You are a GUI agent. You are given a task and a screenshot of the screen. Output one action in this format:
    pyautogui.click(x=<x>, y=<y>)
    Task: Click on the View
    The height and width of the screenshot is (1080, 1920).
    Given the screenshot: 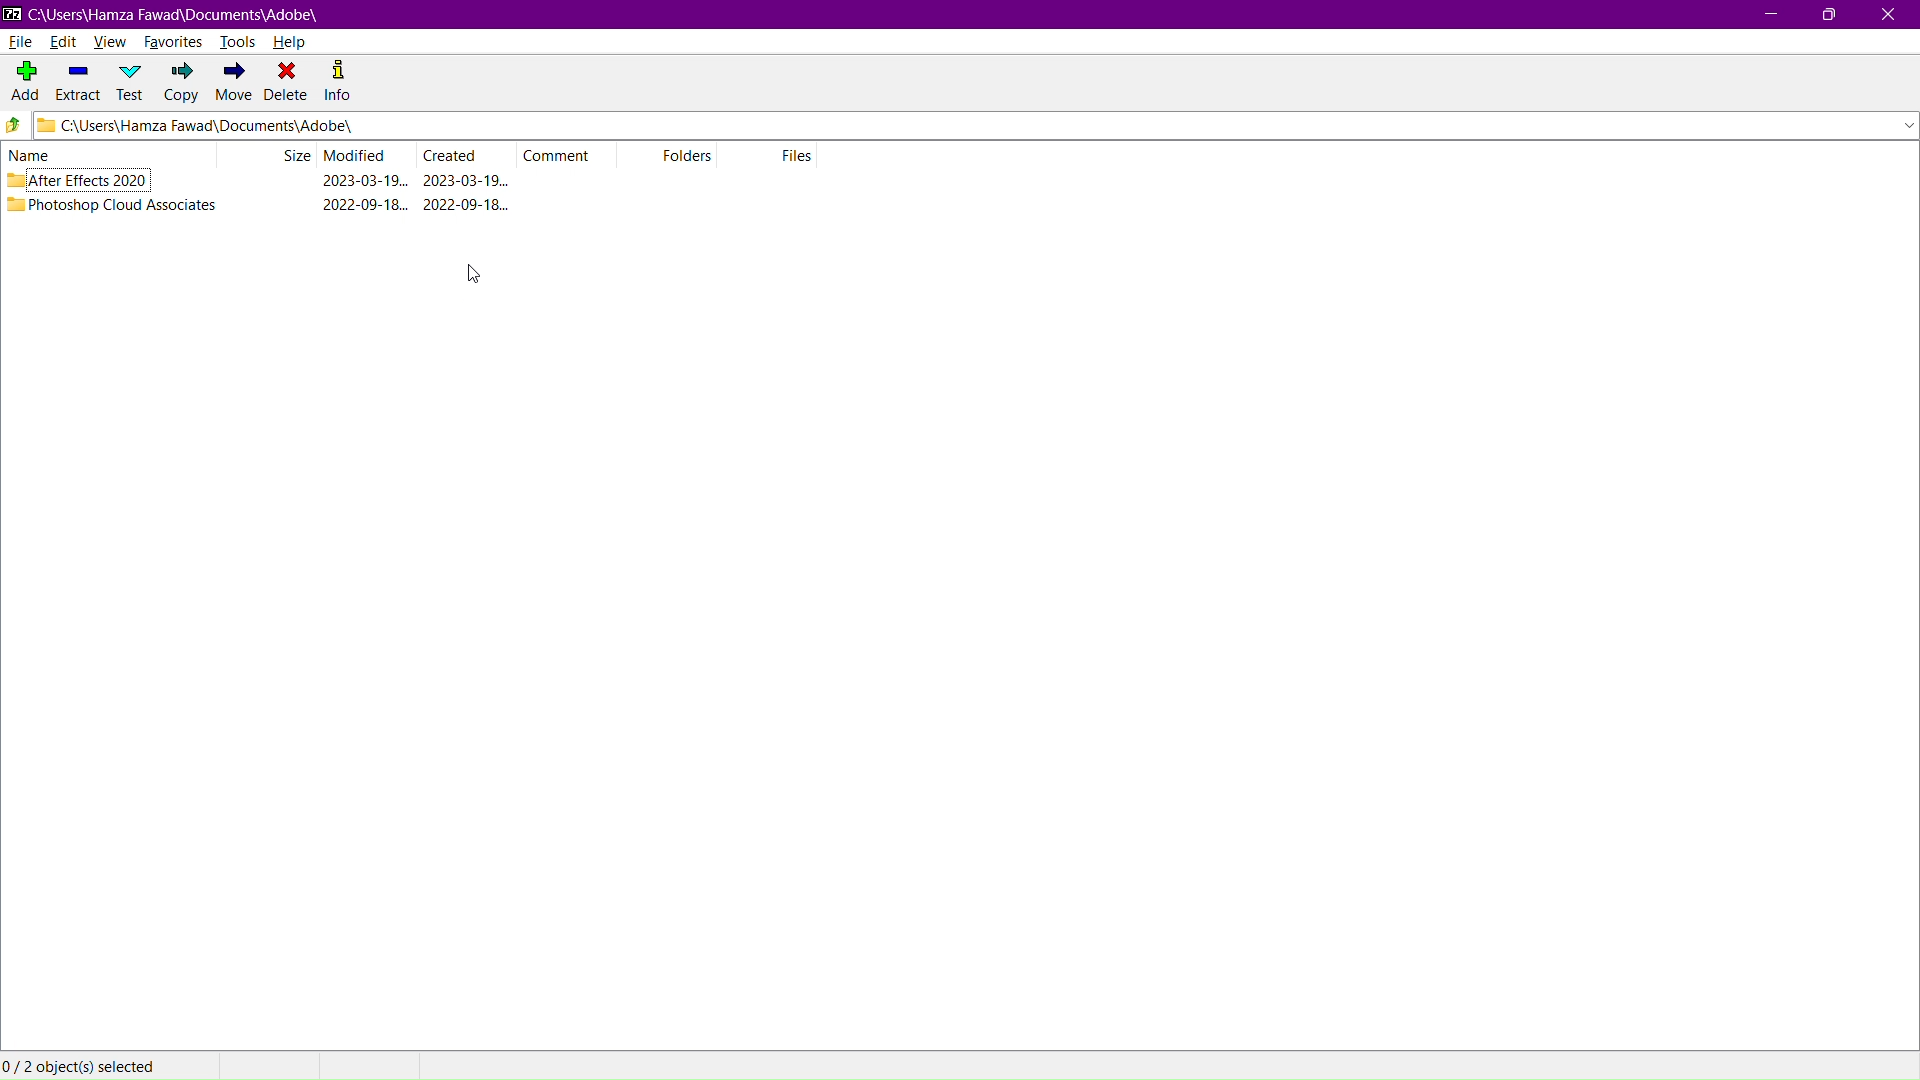 What is the action you would take?
    pyautogui.click(x=110, y=40)
    